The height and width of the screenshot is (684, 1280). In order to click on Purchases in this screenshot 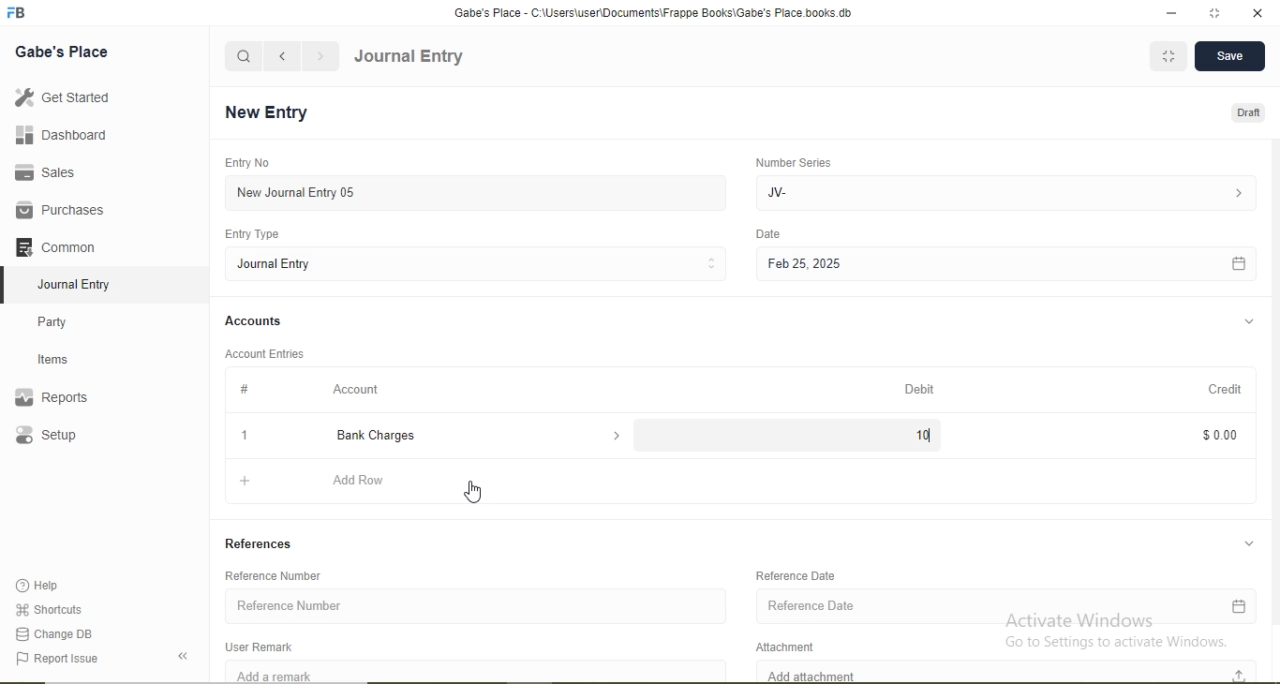, I will do `click(60, 210)`.